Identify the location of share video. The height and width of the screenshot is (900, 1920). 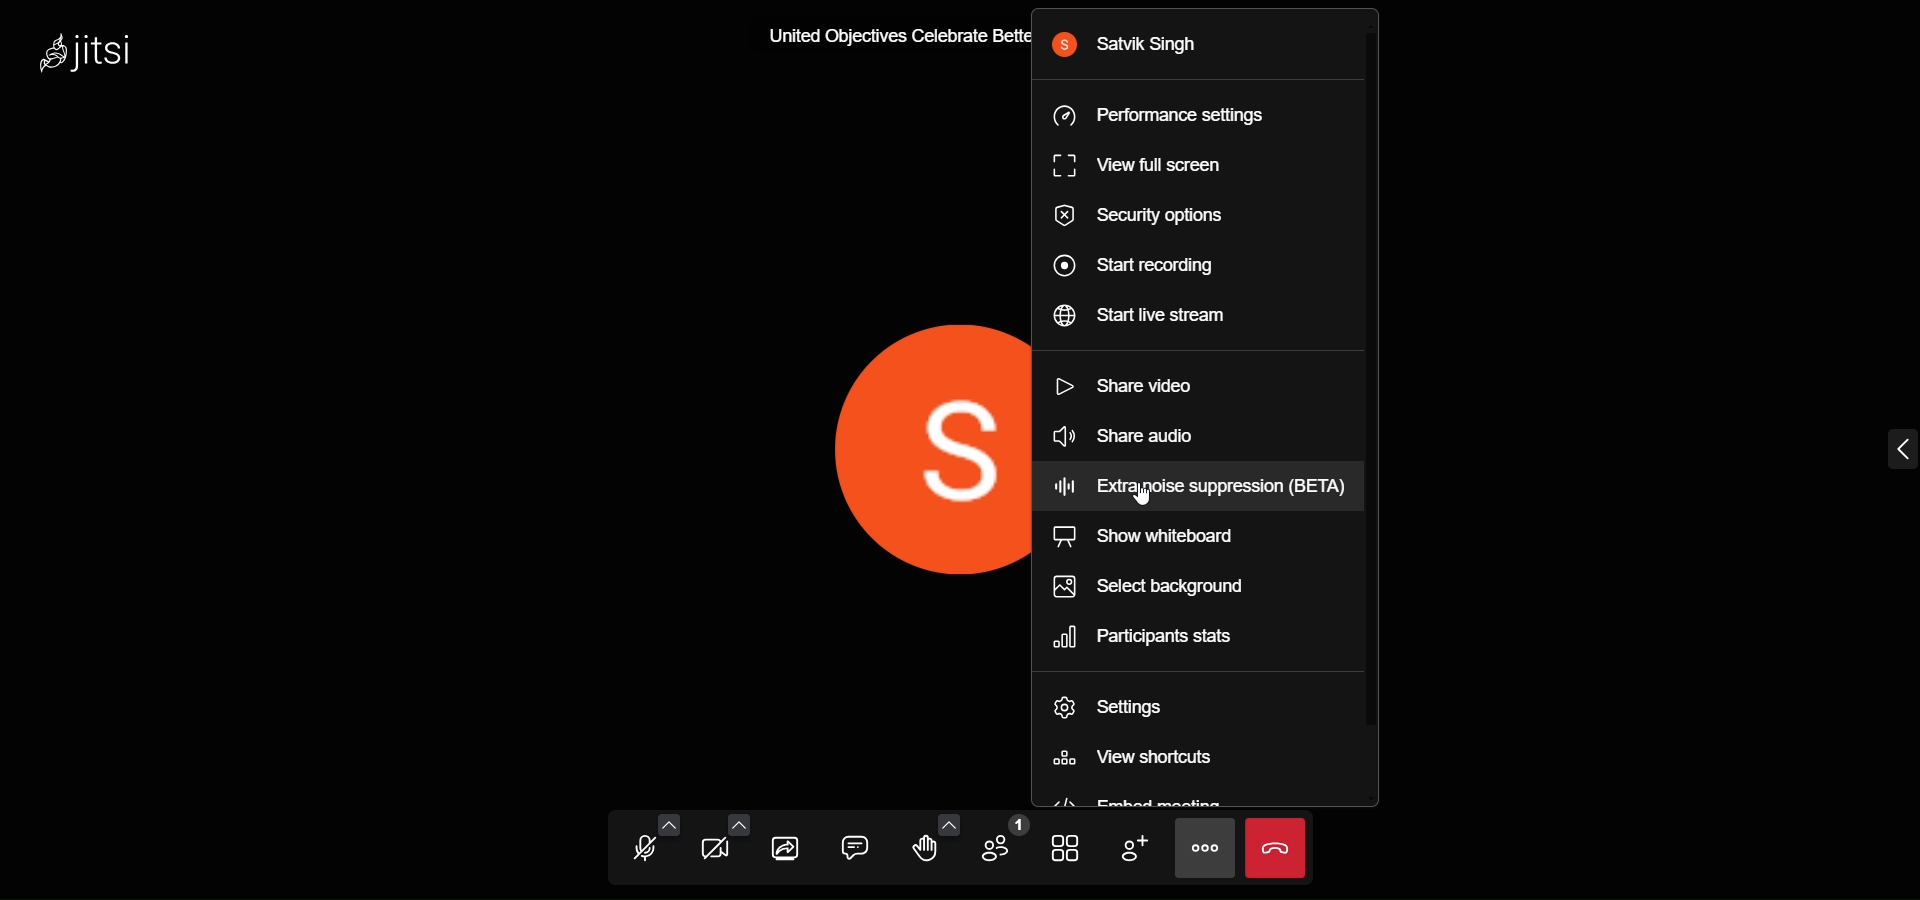
(1128, 382).